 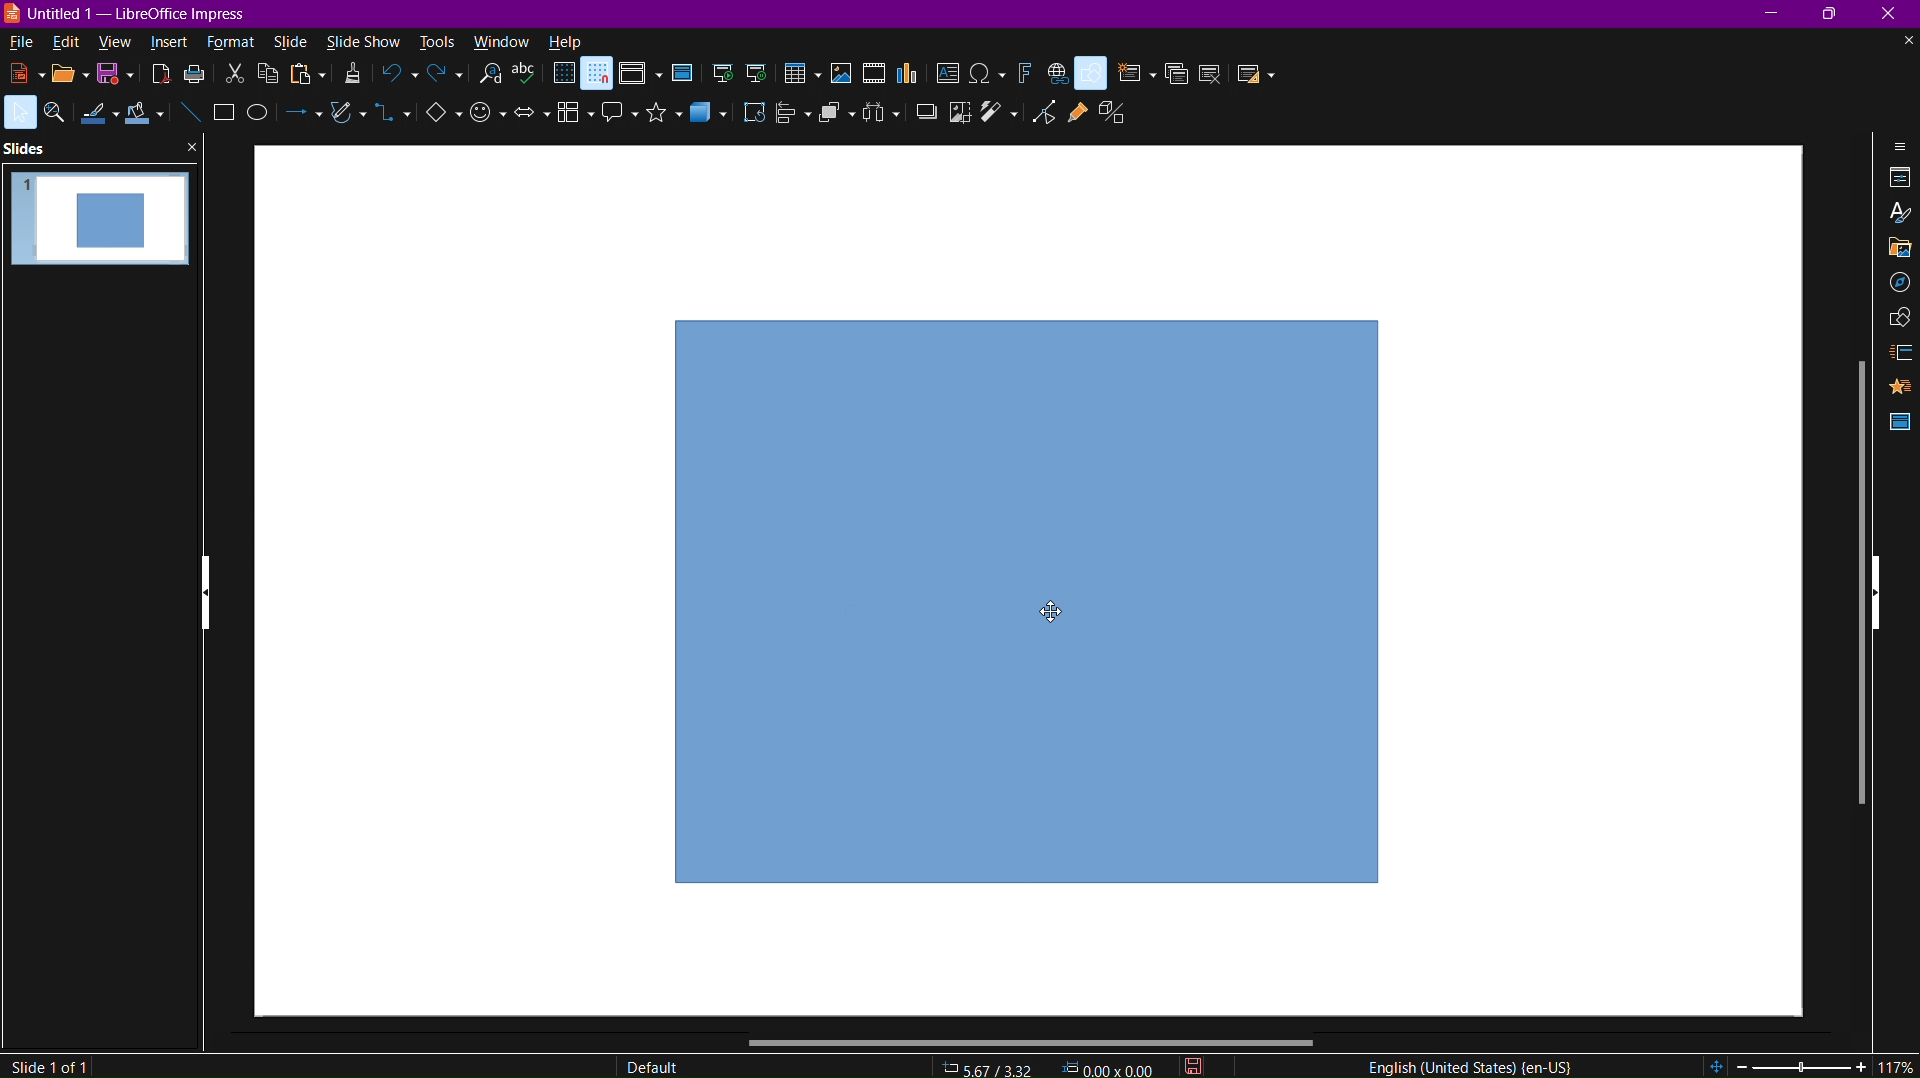 I want to click on Master Slide, so click(x=681, y=75).